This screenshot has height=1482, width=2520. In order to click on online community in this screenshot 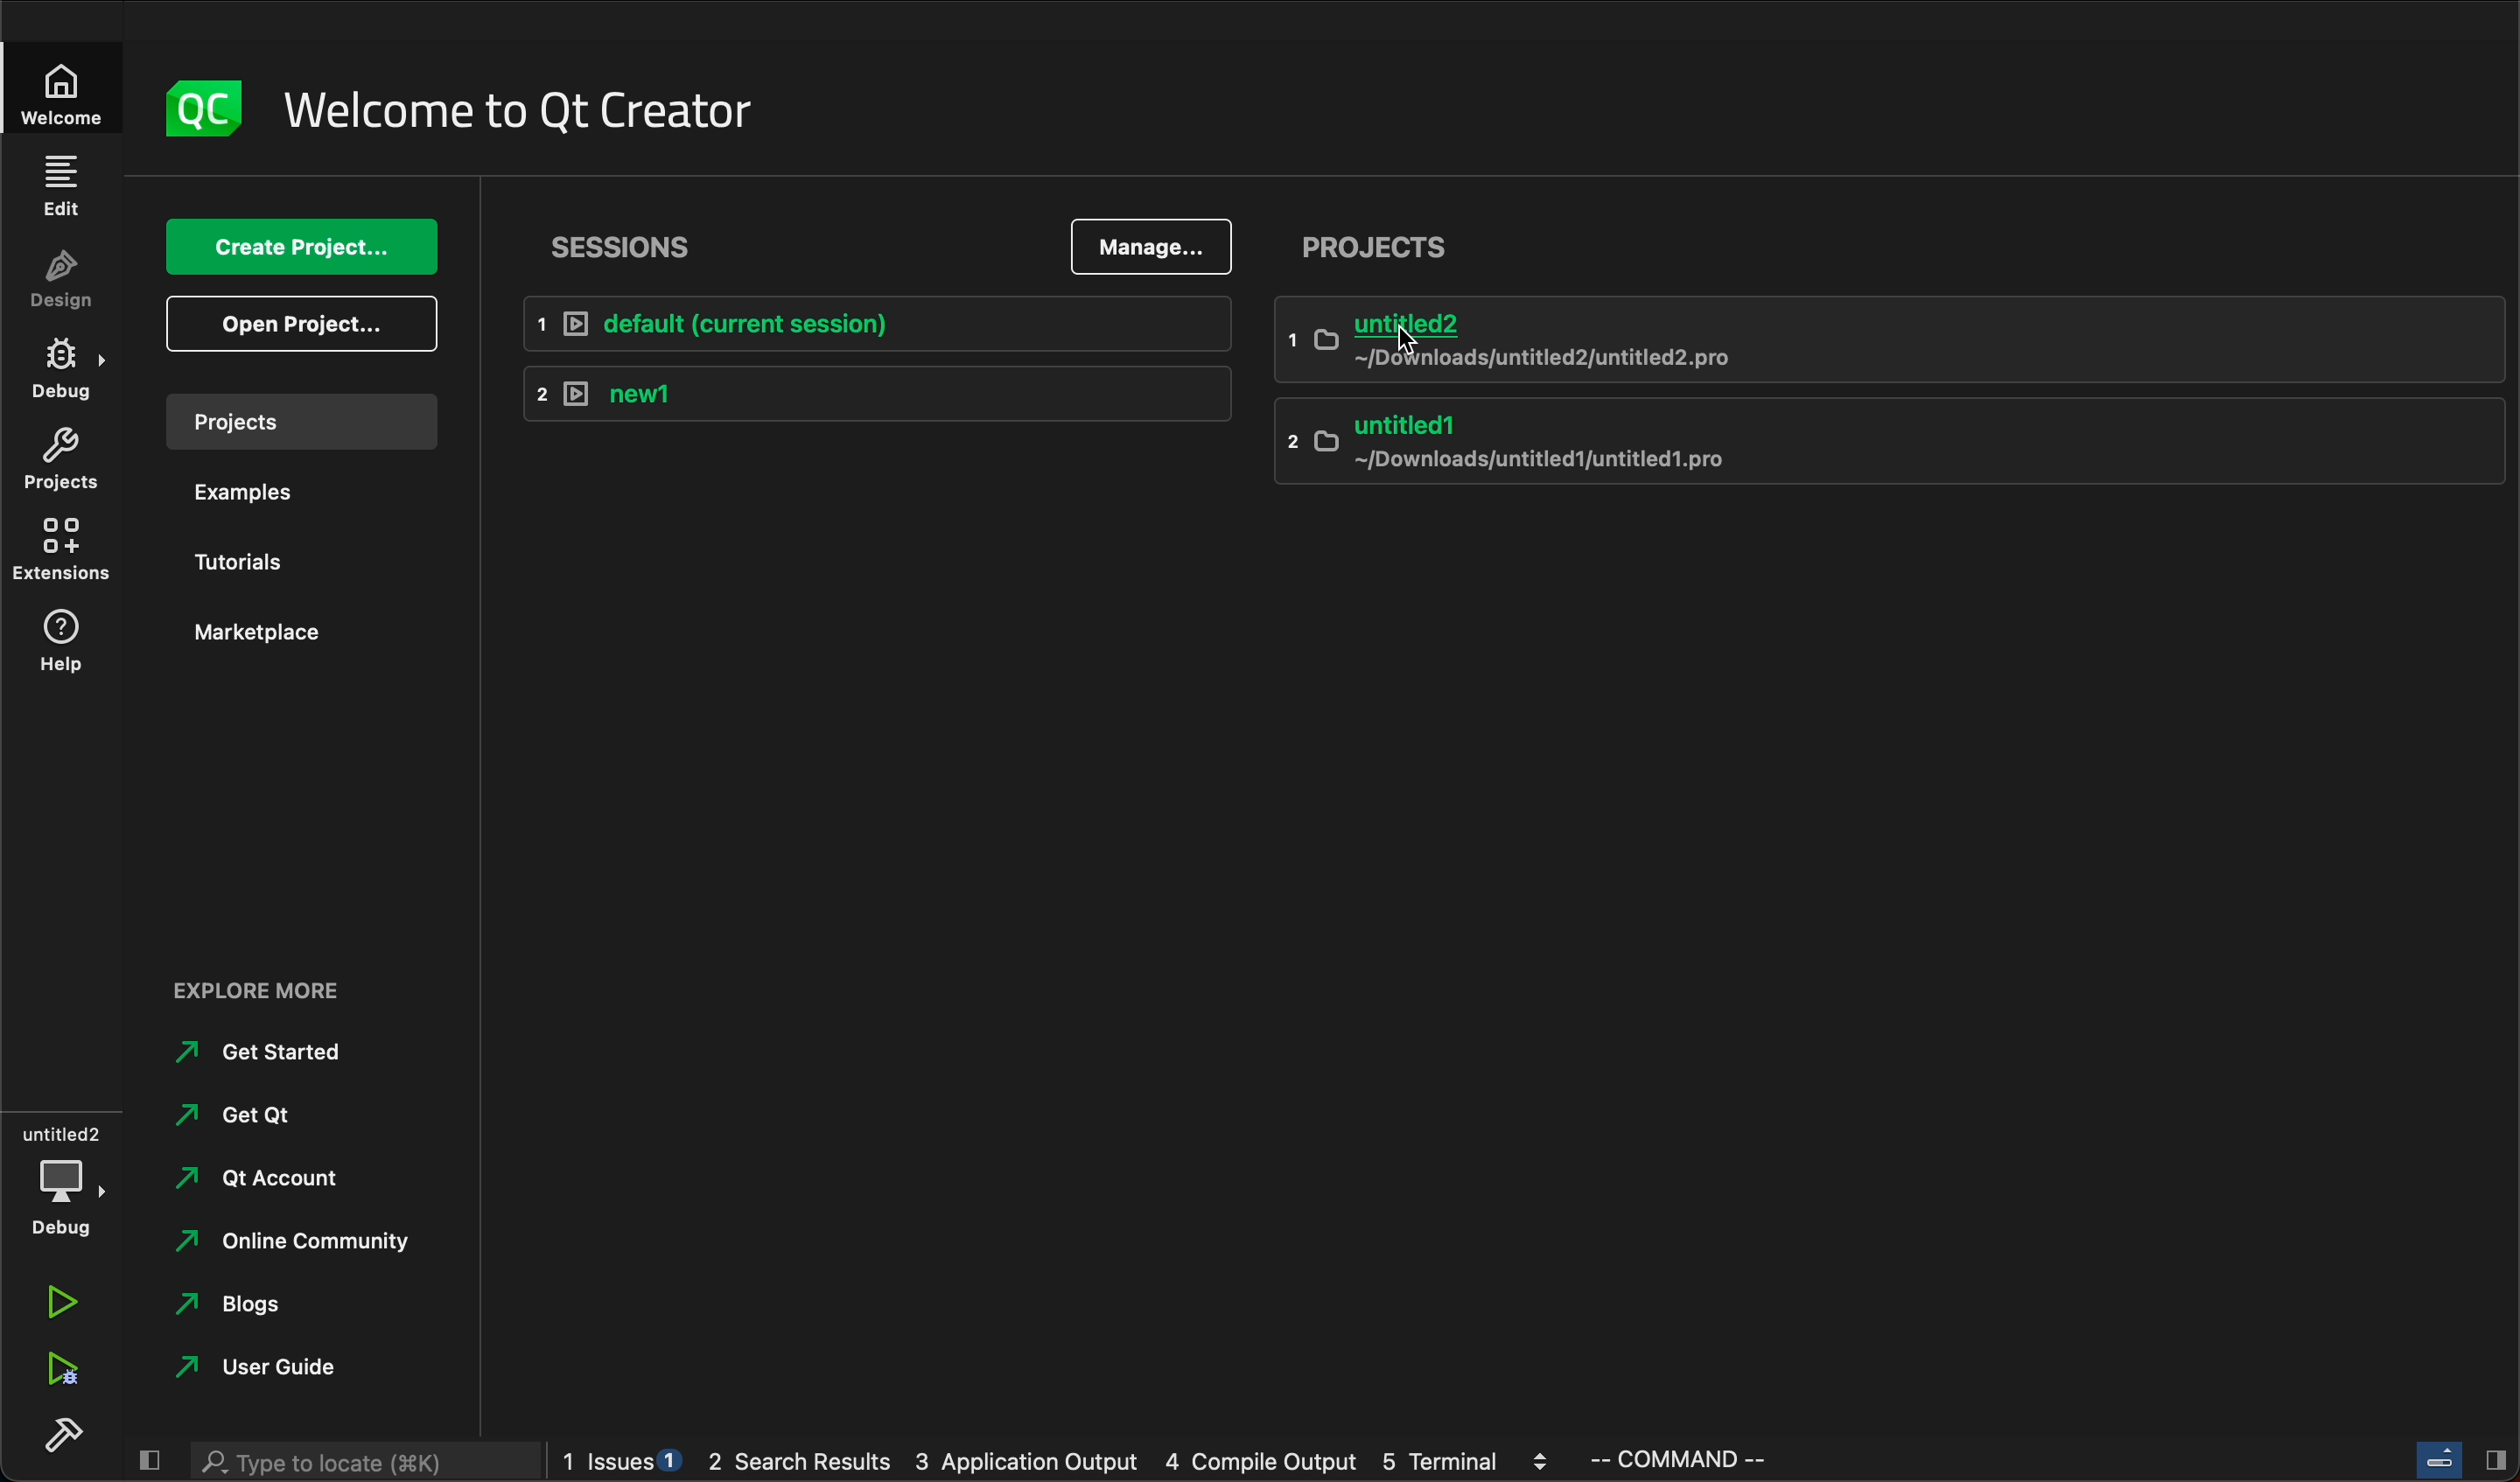, I will do `click(298, 1244)`.